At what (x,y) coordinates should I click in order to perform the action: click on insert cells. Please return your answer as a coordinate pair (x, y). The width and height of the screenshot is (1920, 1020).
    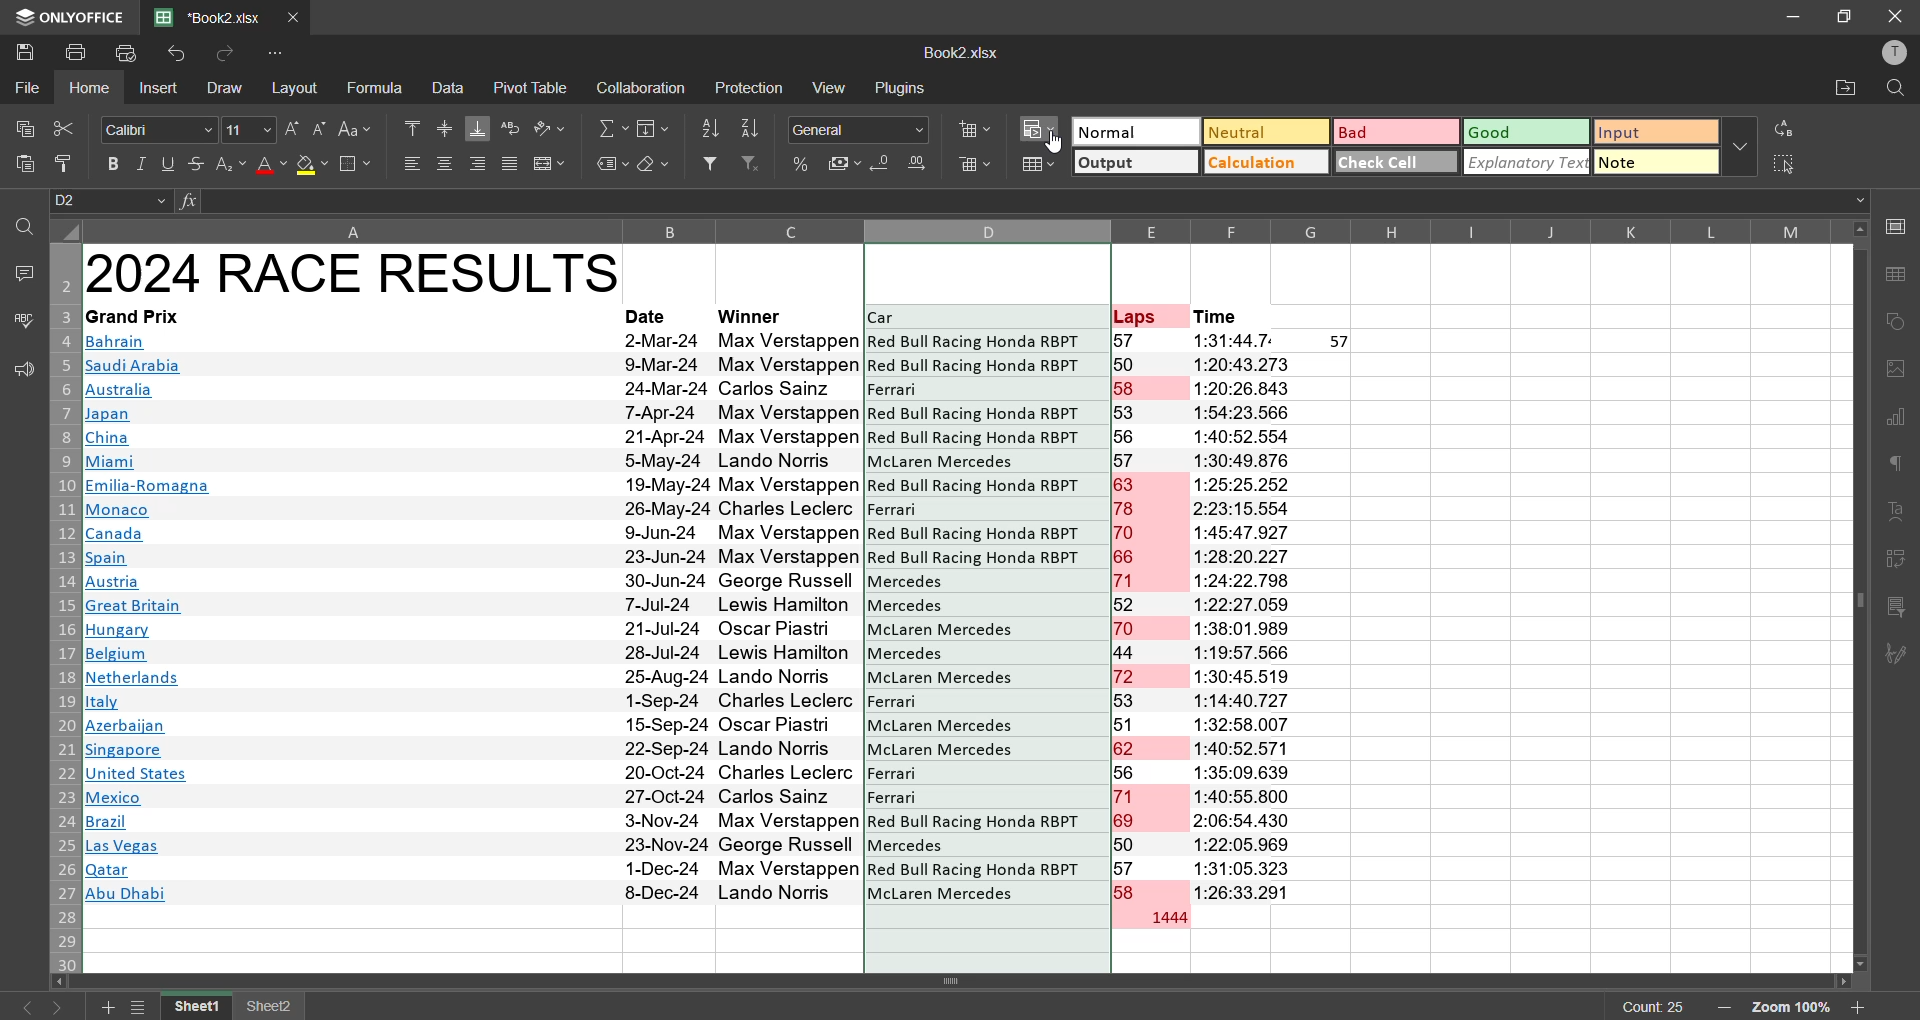
    Looking at the image, I should click on (973, 127).